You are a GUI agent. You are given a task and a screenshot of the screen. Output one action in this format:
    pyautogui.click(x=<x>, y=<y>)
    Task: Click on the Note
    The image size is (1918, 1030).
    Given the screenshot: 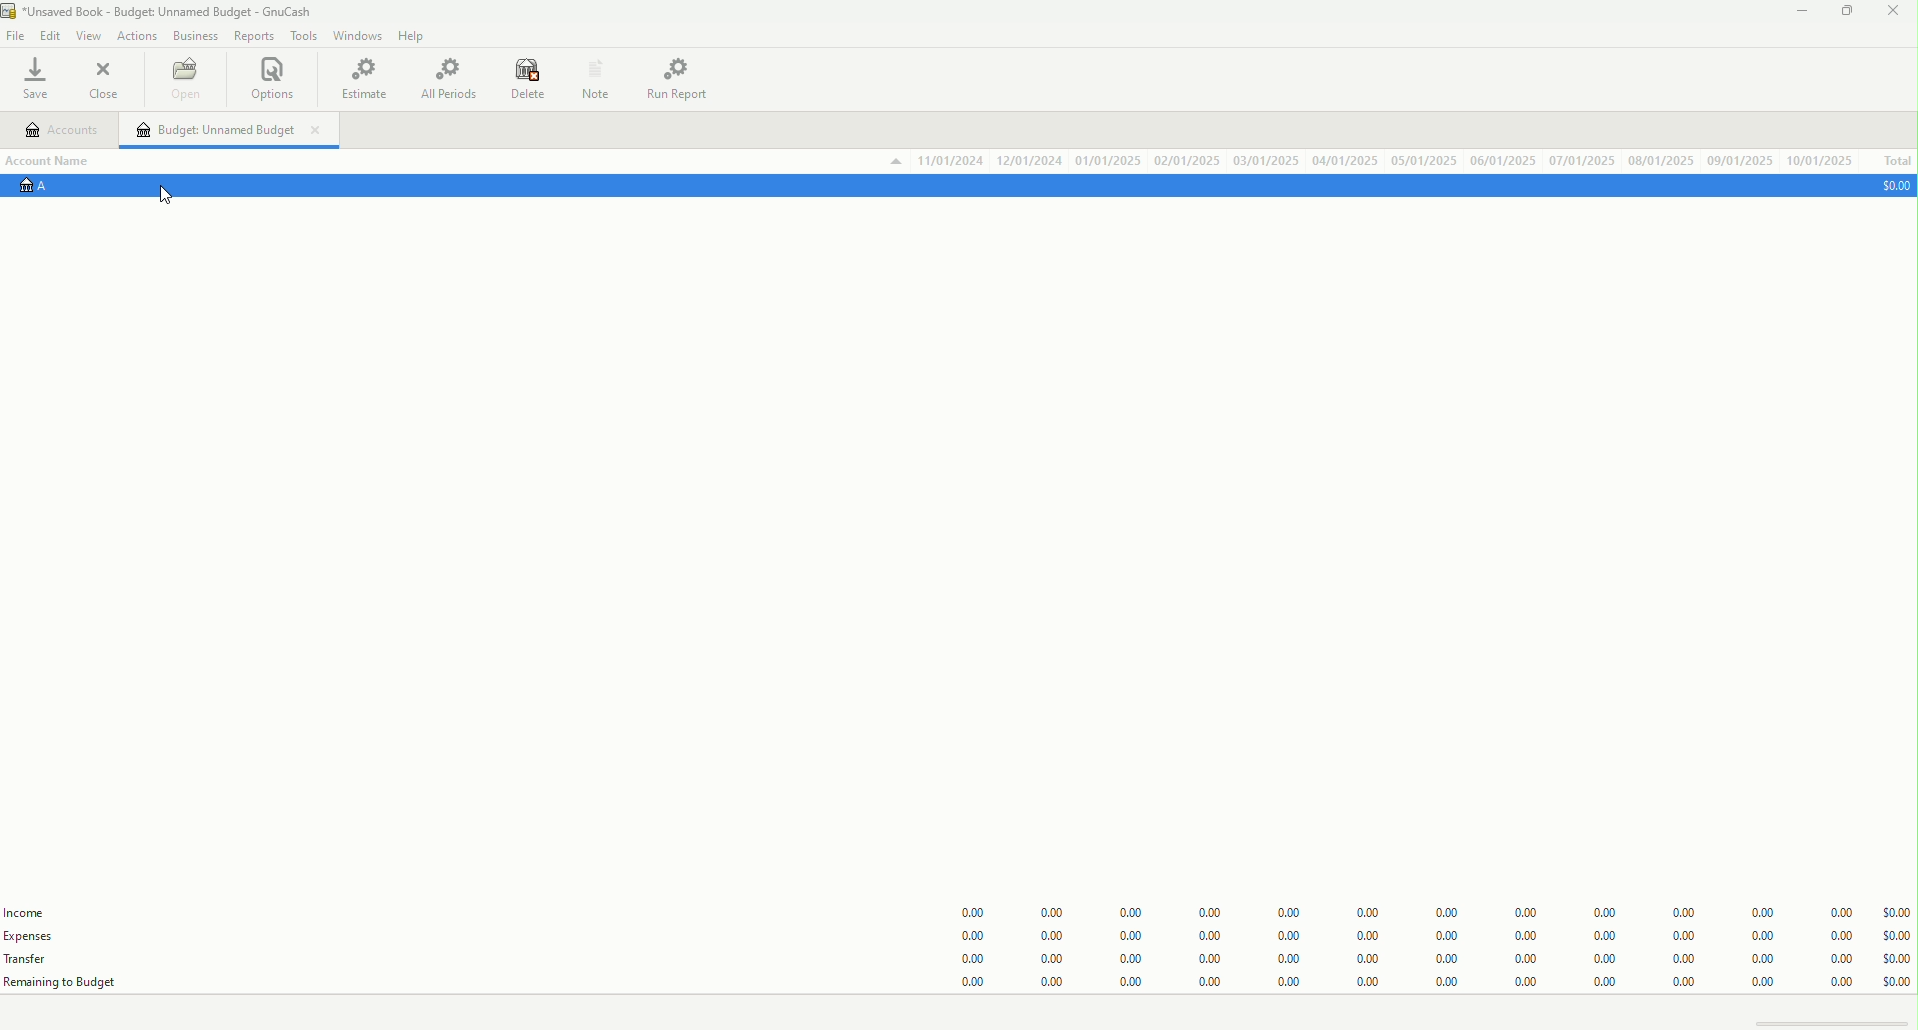 What is the action you would take?
    pyautogui.click(x=595, y=78)
    